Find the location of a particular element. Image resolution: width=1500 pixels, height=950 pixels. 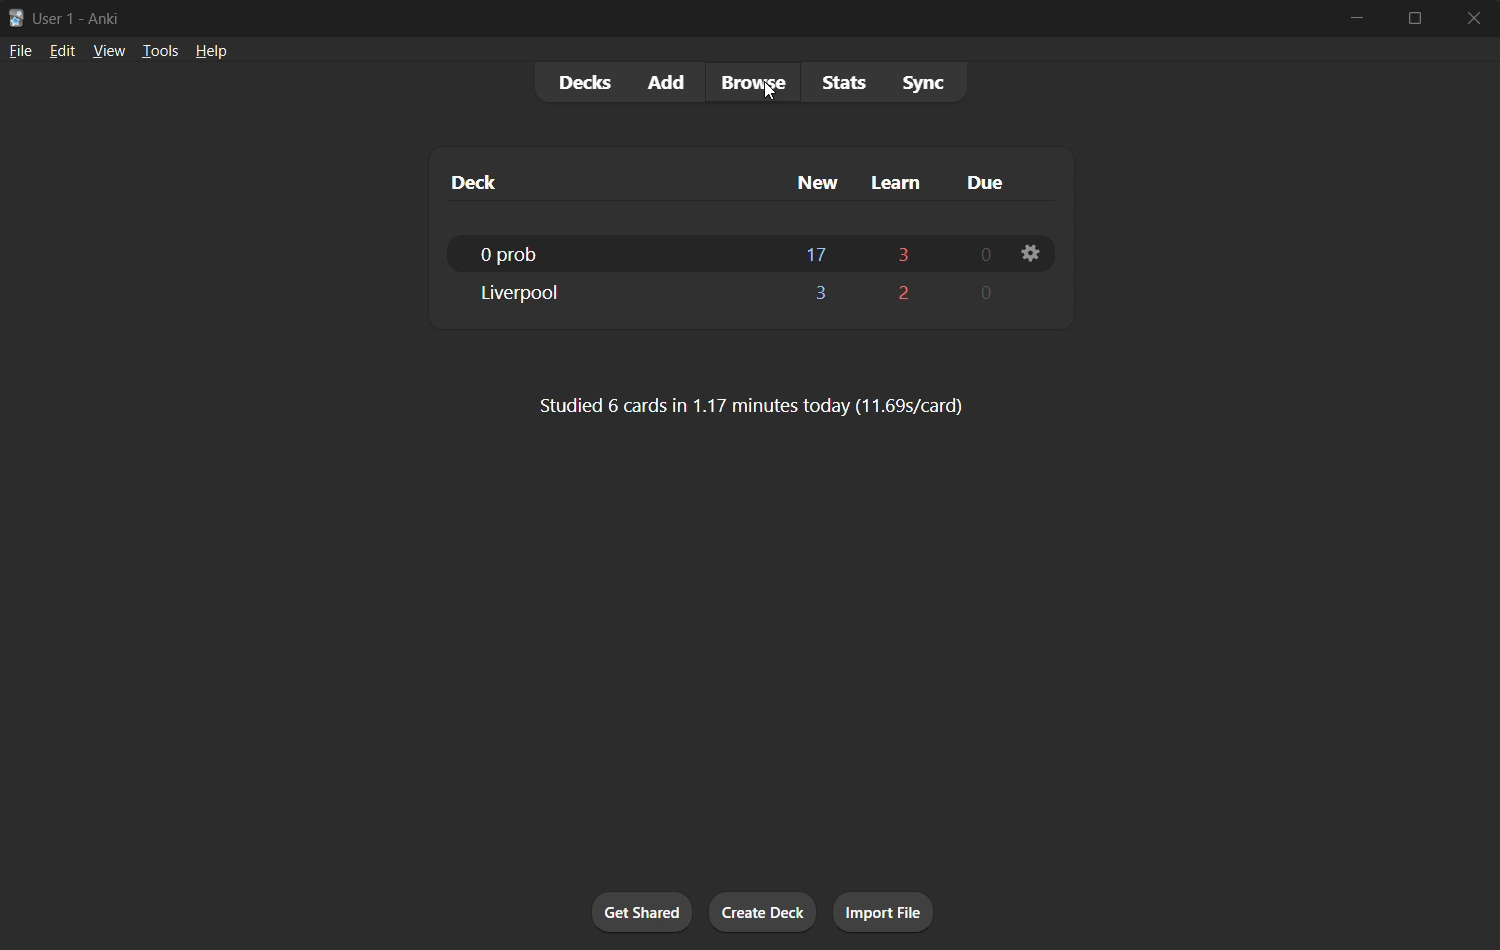

3 is located at coordinates (904, 252).